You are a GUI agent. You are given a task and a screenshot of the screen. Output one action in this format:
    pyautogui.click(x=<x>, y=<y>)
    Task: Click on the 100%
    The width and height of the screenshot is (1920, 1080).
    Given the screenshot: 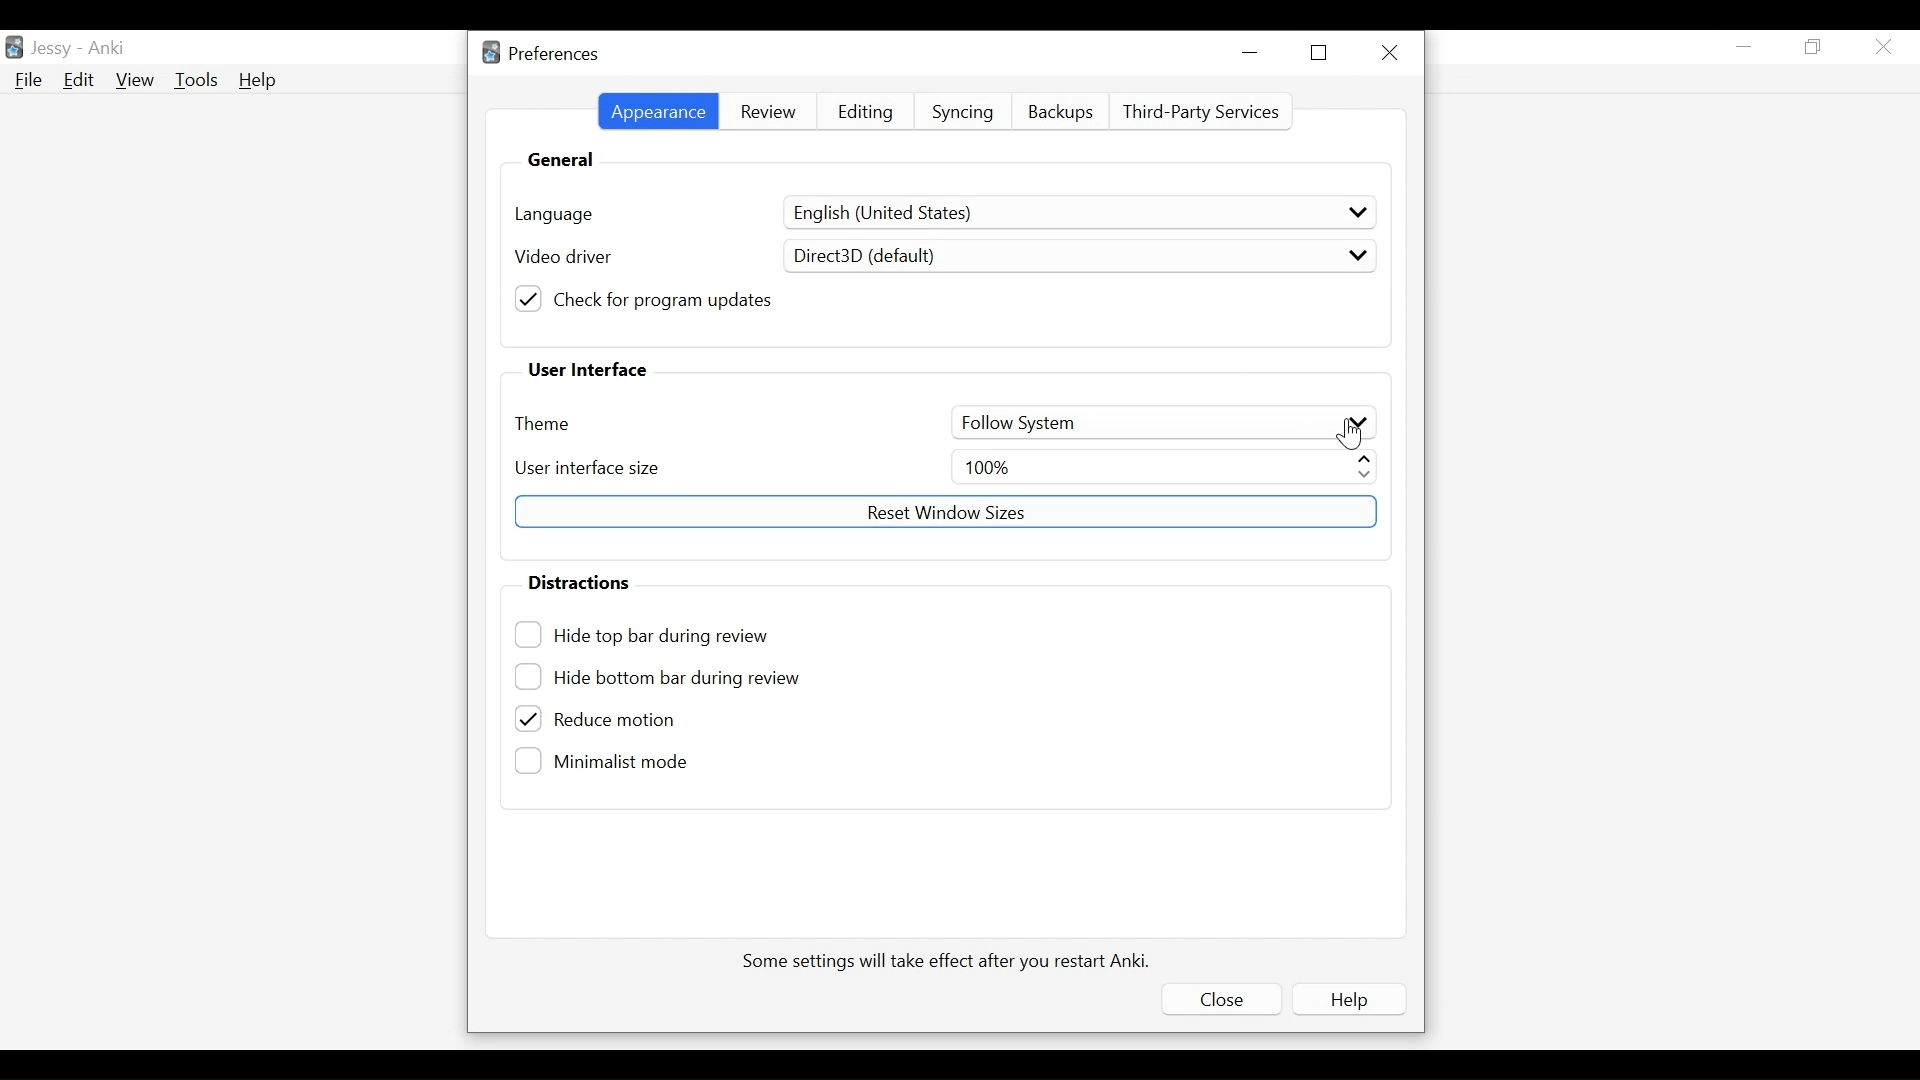 What is the action you would take?
    pyautogui.click(x=1166, y=466)
    